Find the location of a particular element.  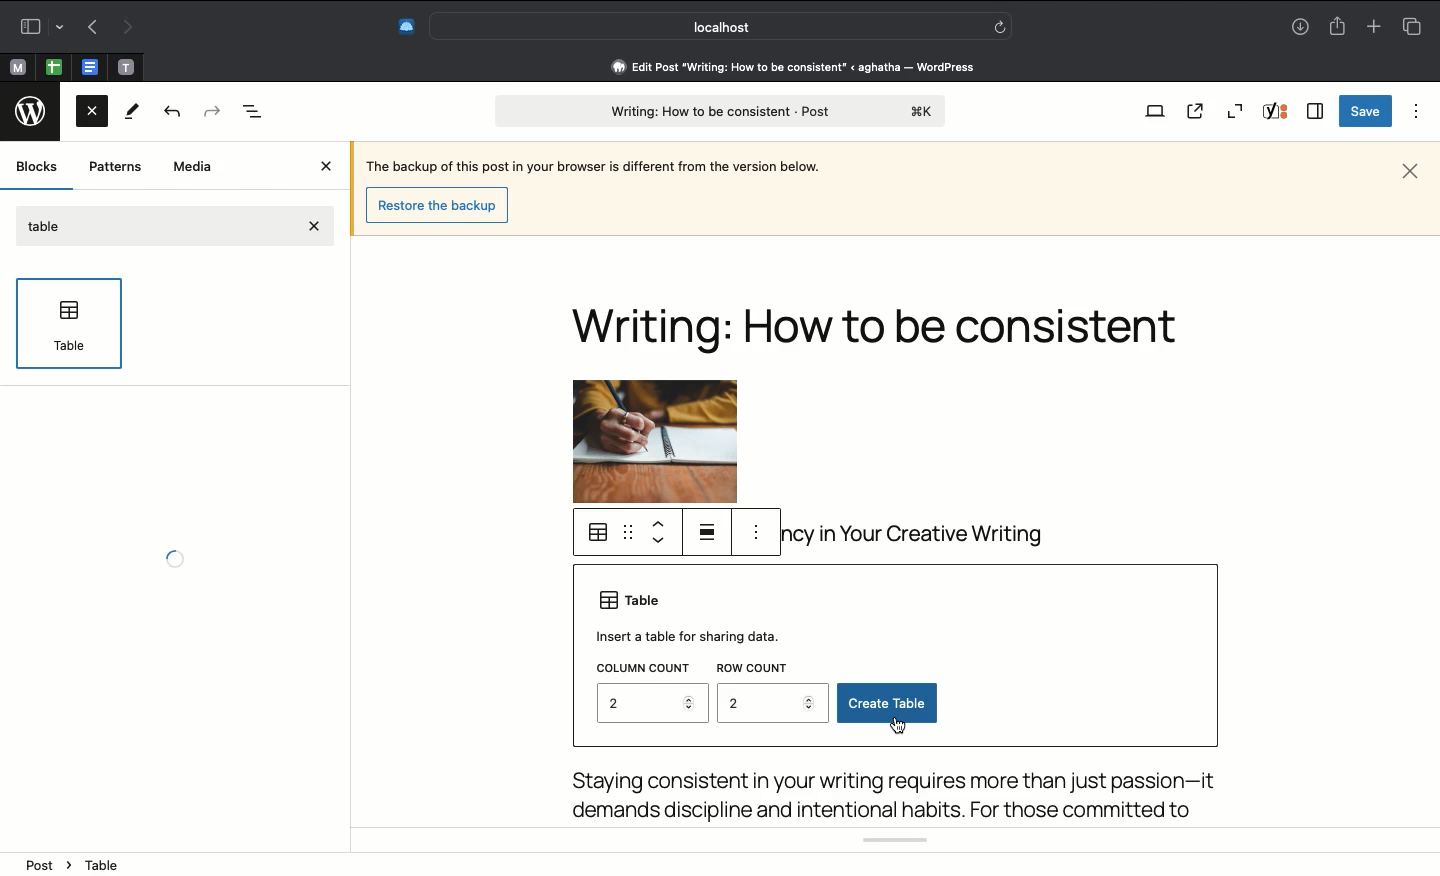

Zoom out is located at coordinates (1238, 109).